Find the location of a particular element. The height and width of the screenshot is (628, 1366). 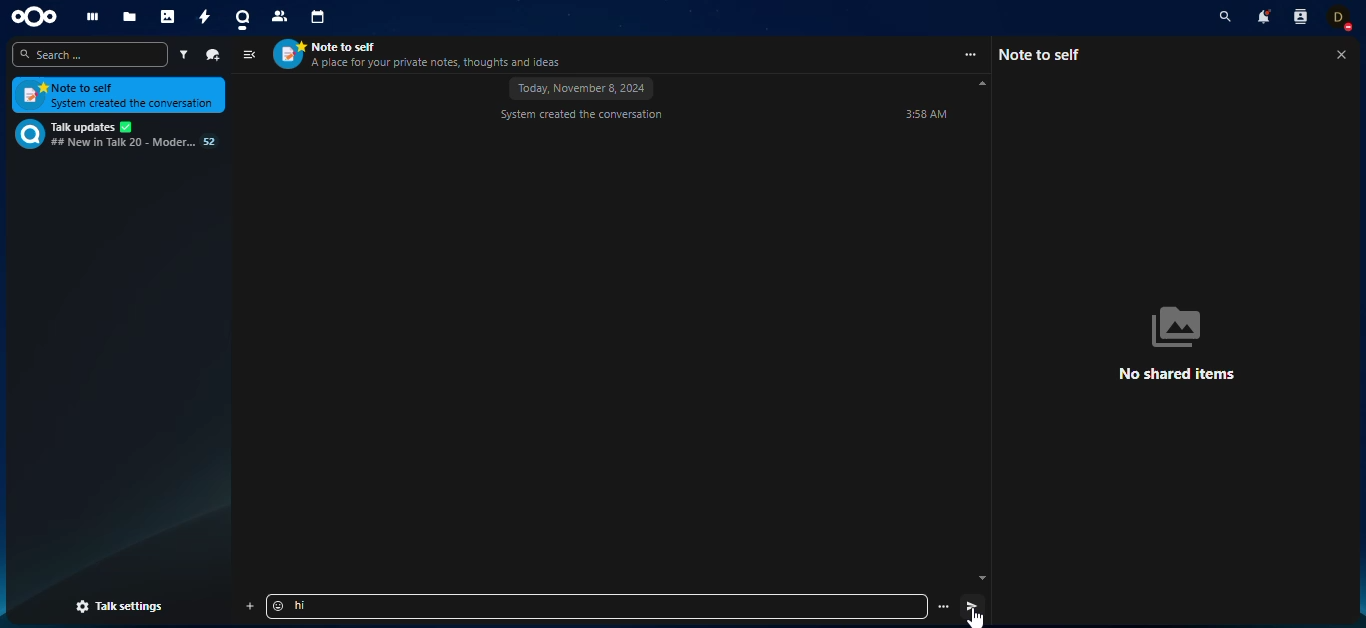

notifications is located at coordinates (1261, 19).